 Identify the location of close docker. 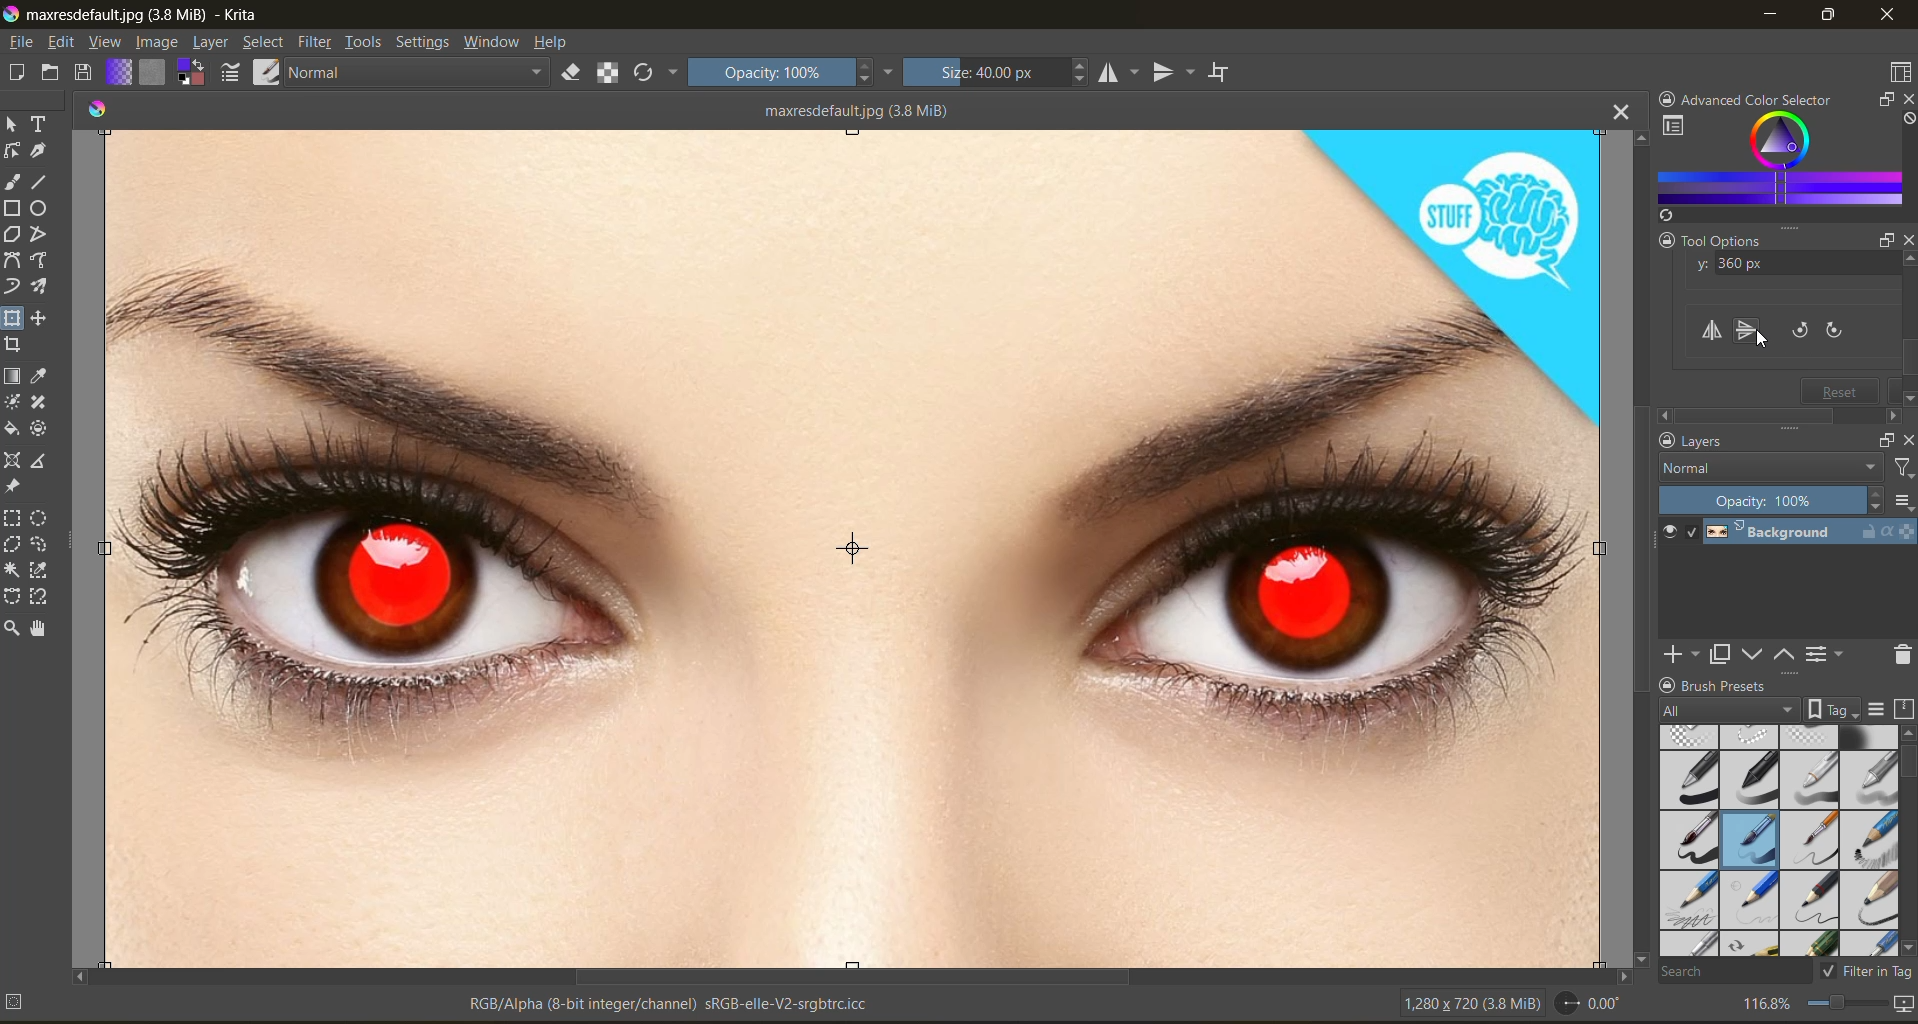
(1906, 445).